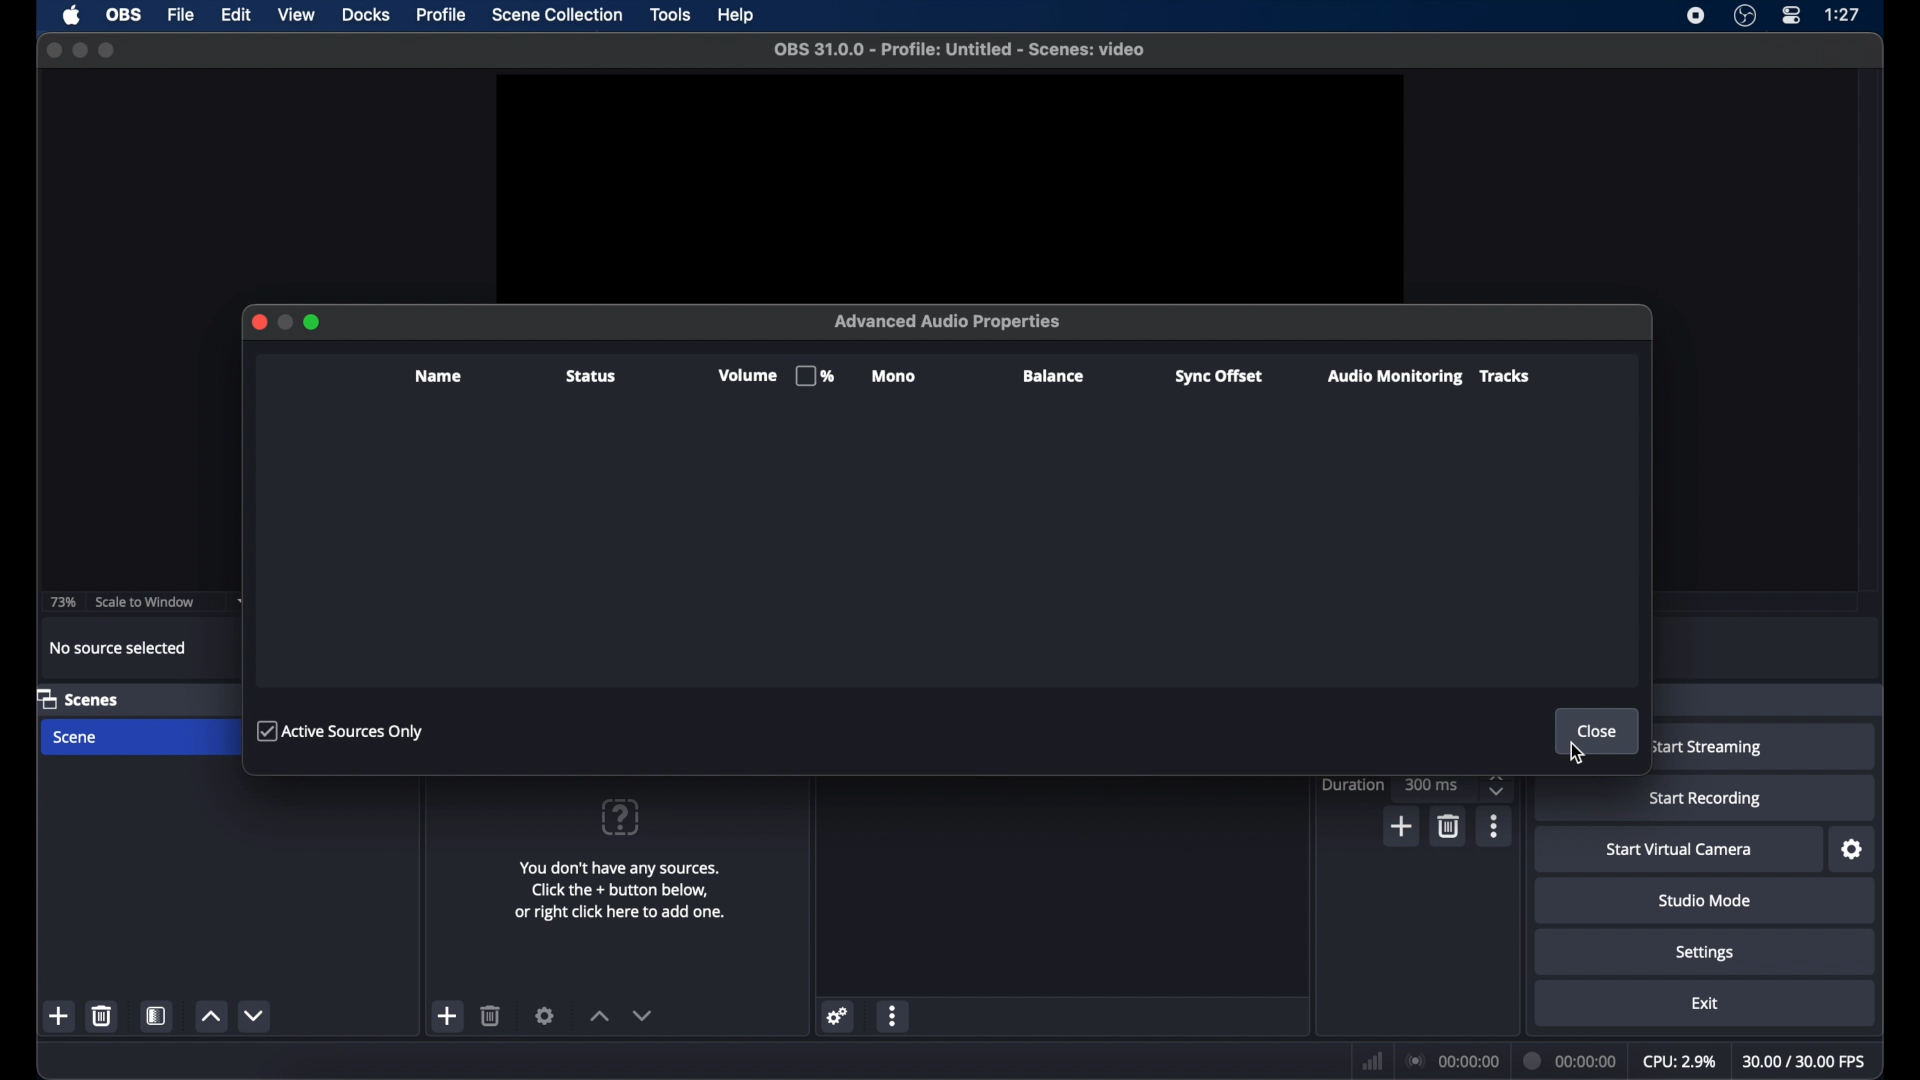 Image resolution: width=1920 pixels, height=1080 pixels. What do you see at coordinates (73, 15) in the screenshot?
I see `apple icon` at bounding box center [73, 15].